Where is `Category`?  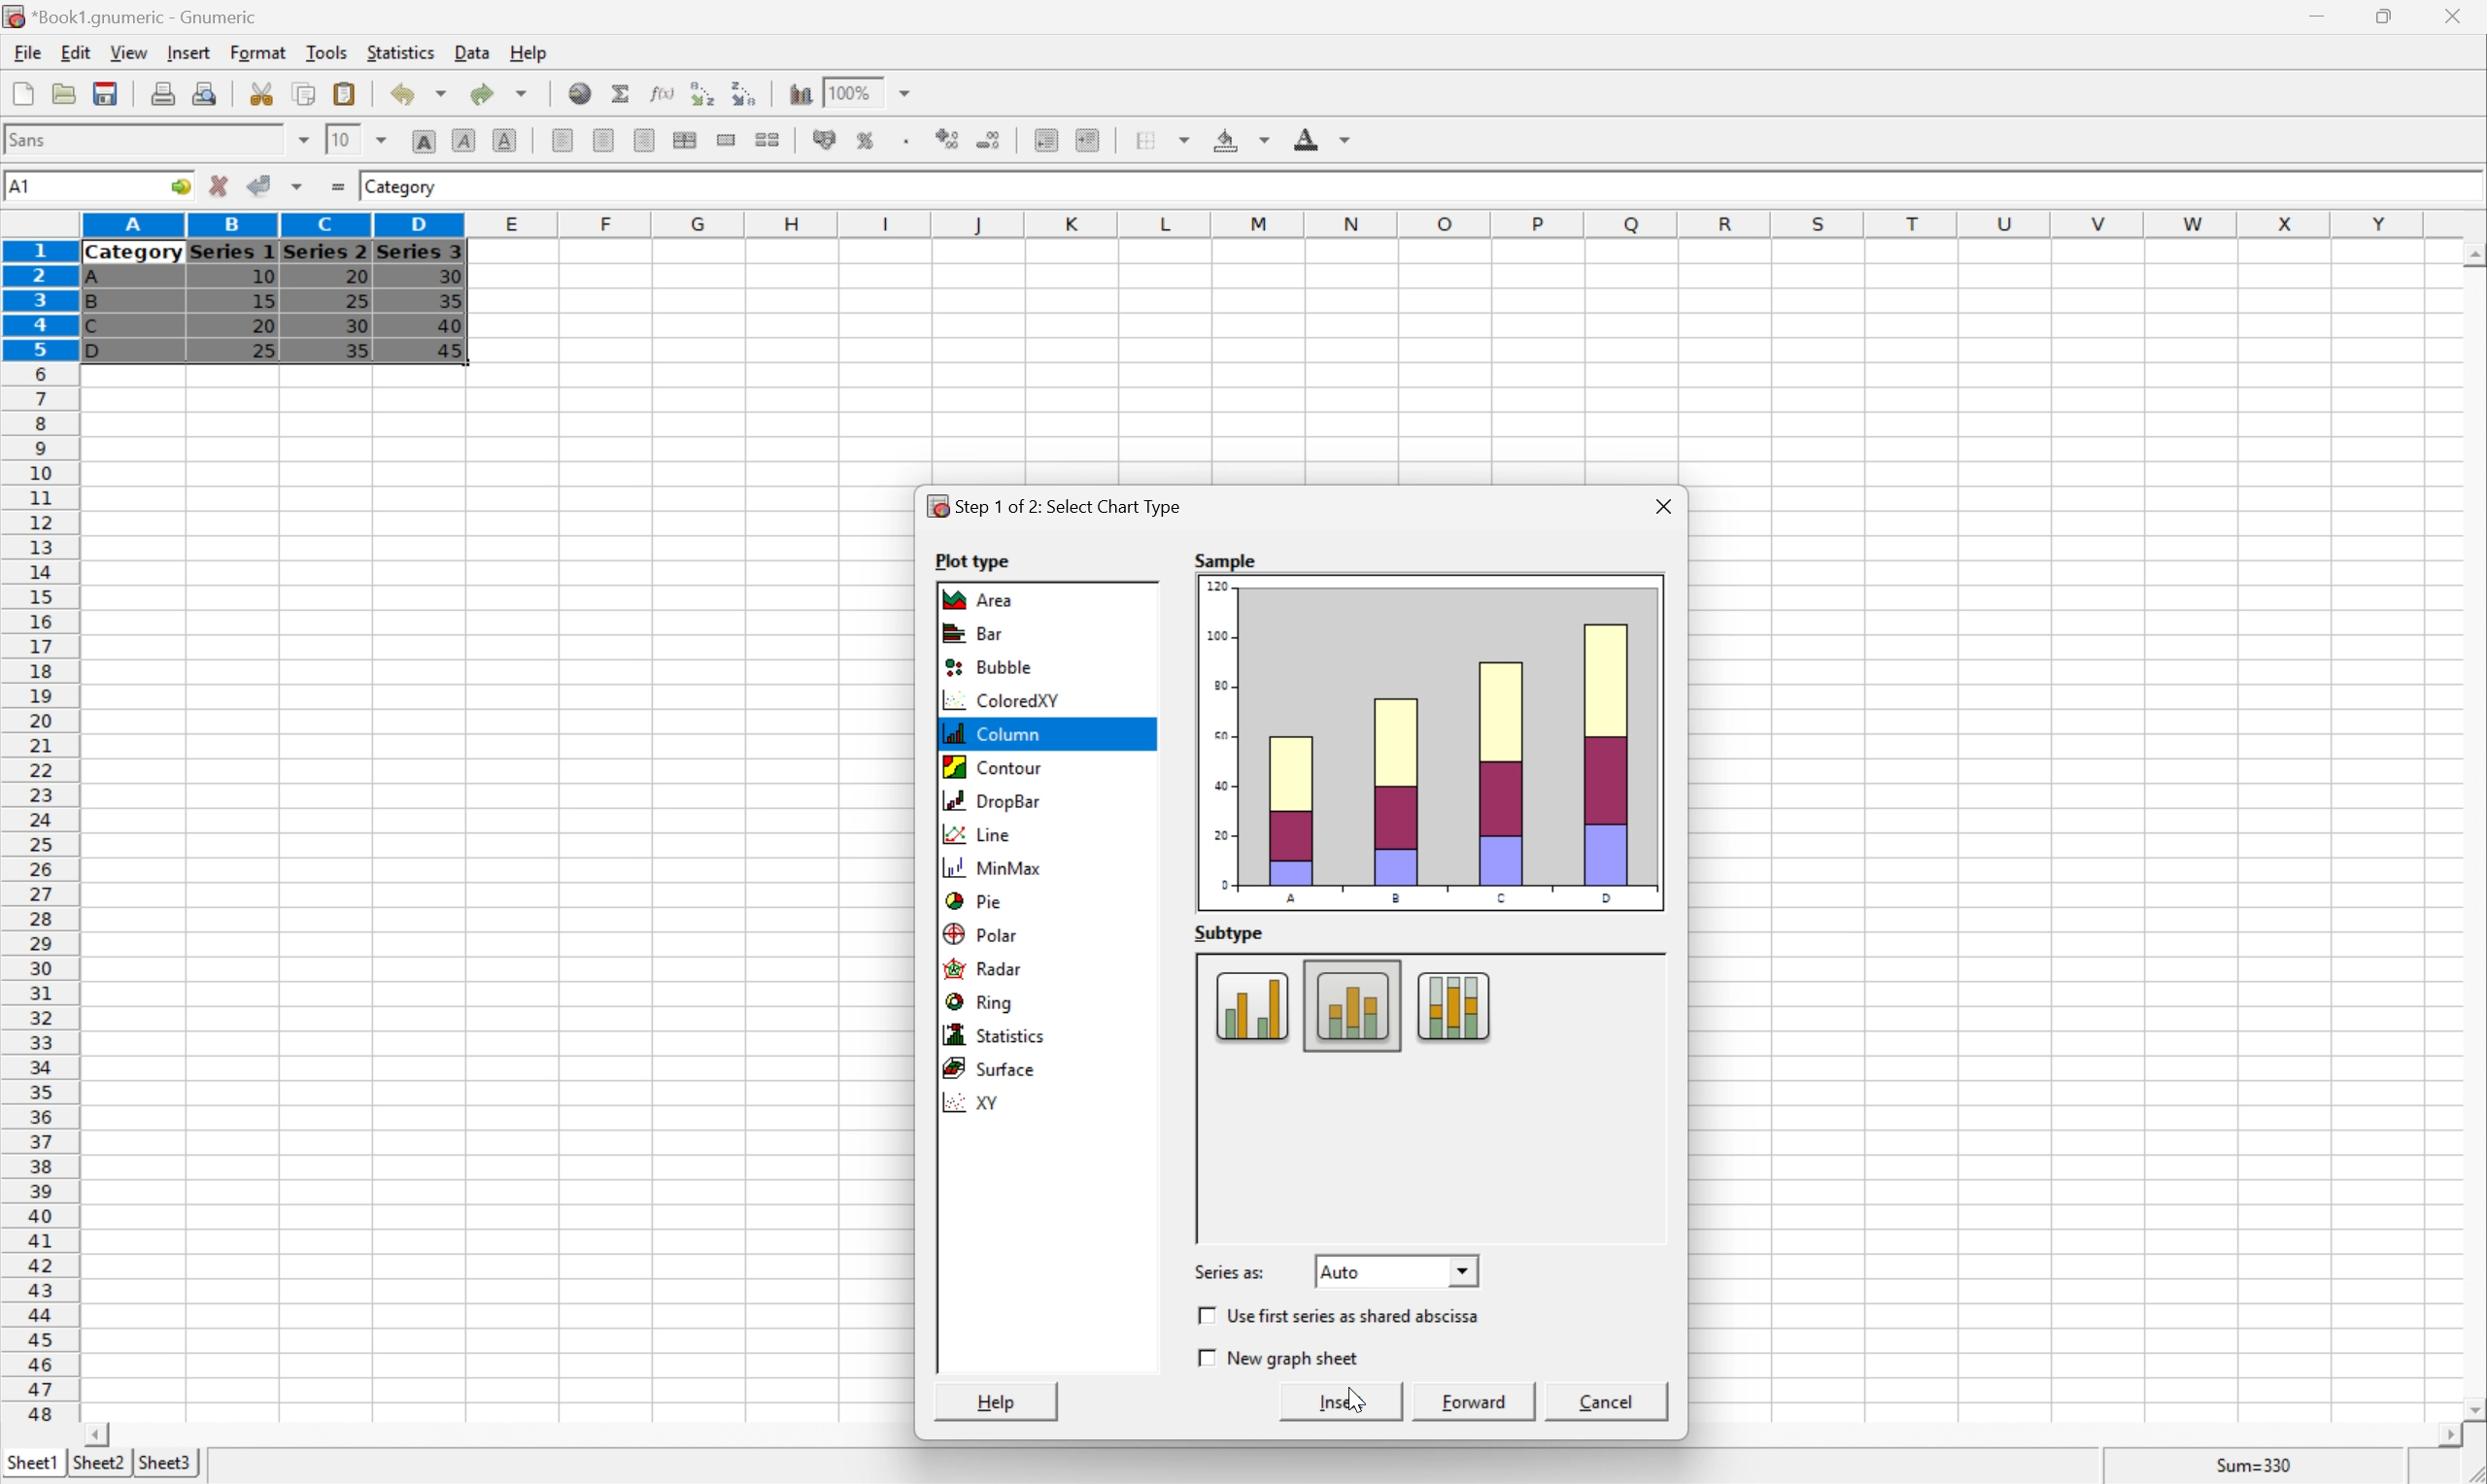
Category is located at coordinates (134, 254).